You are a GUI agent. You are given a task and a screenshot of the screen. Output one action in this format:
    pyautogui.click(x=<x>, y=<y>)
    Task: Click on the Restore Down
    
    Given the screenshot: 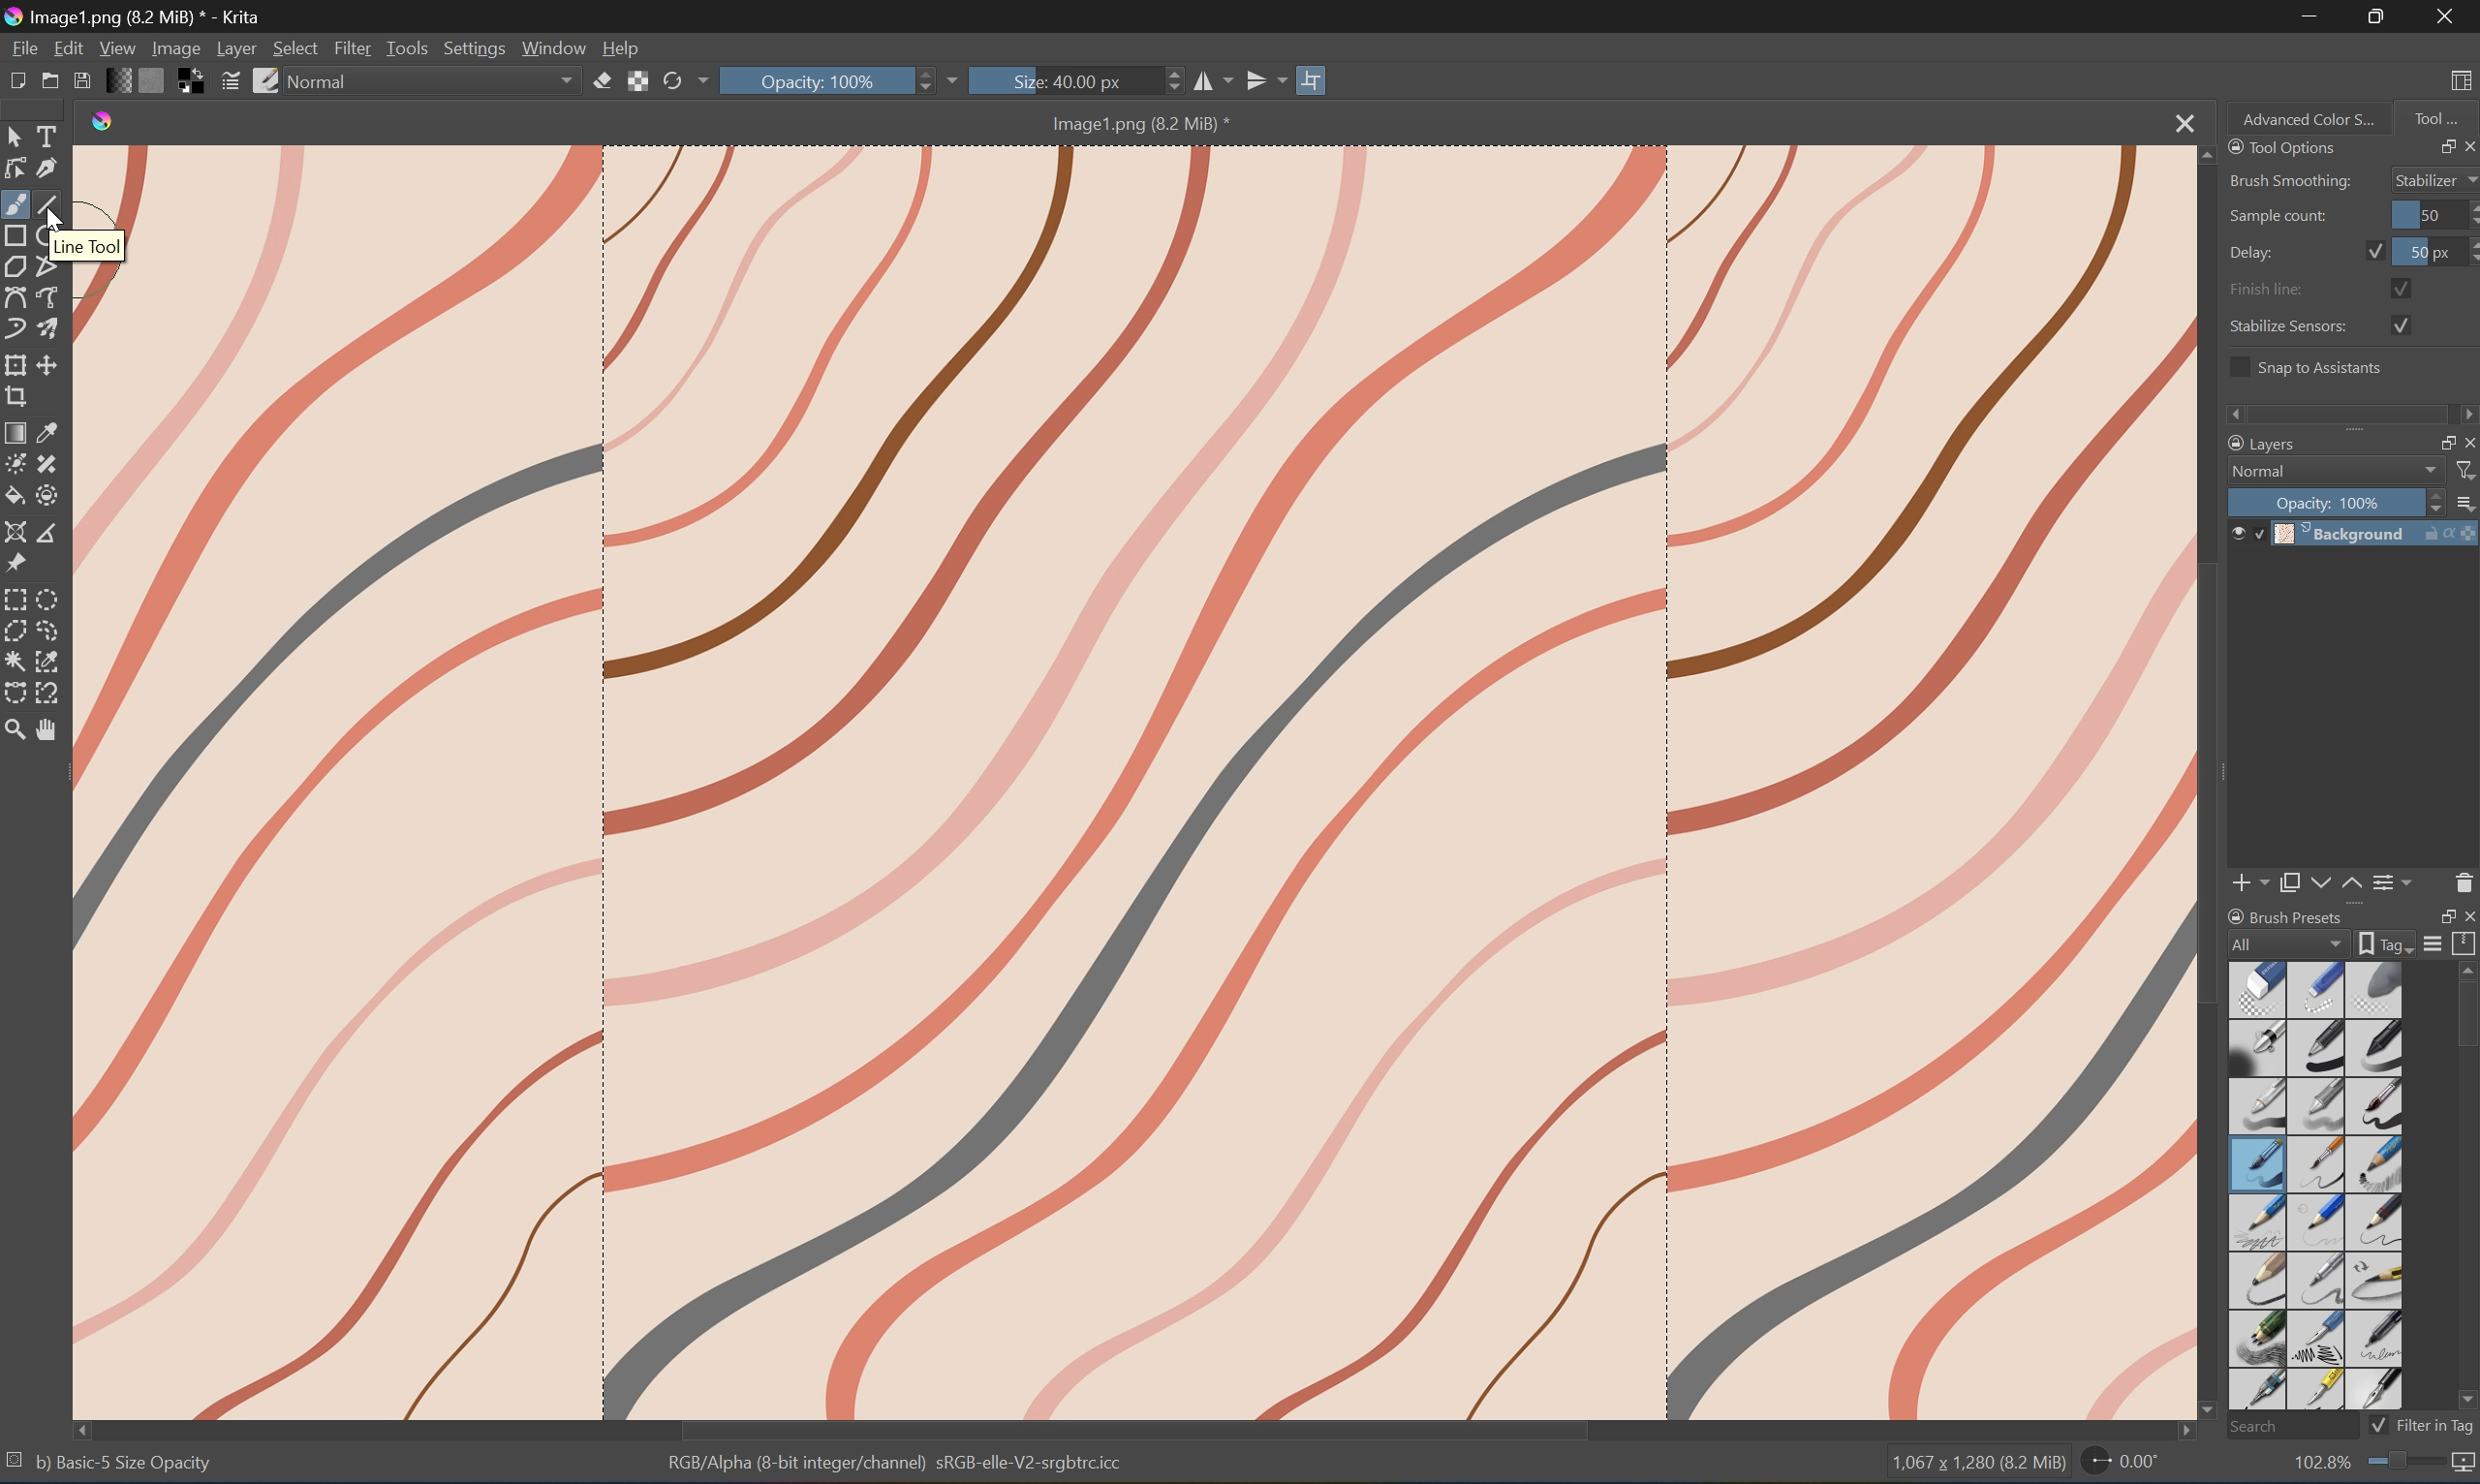 What is the action you would take?
    pyautogui.click(x=2435, y=146)
    